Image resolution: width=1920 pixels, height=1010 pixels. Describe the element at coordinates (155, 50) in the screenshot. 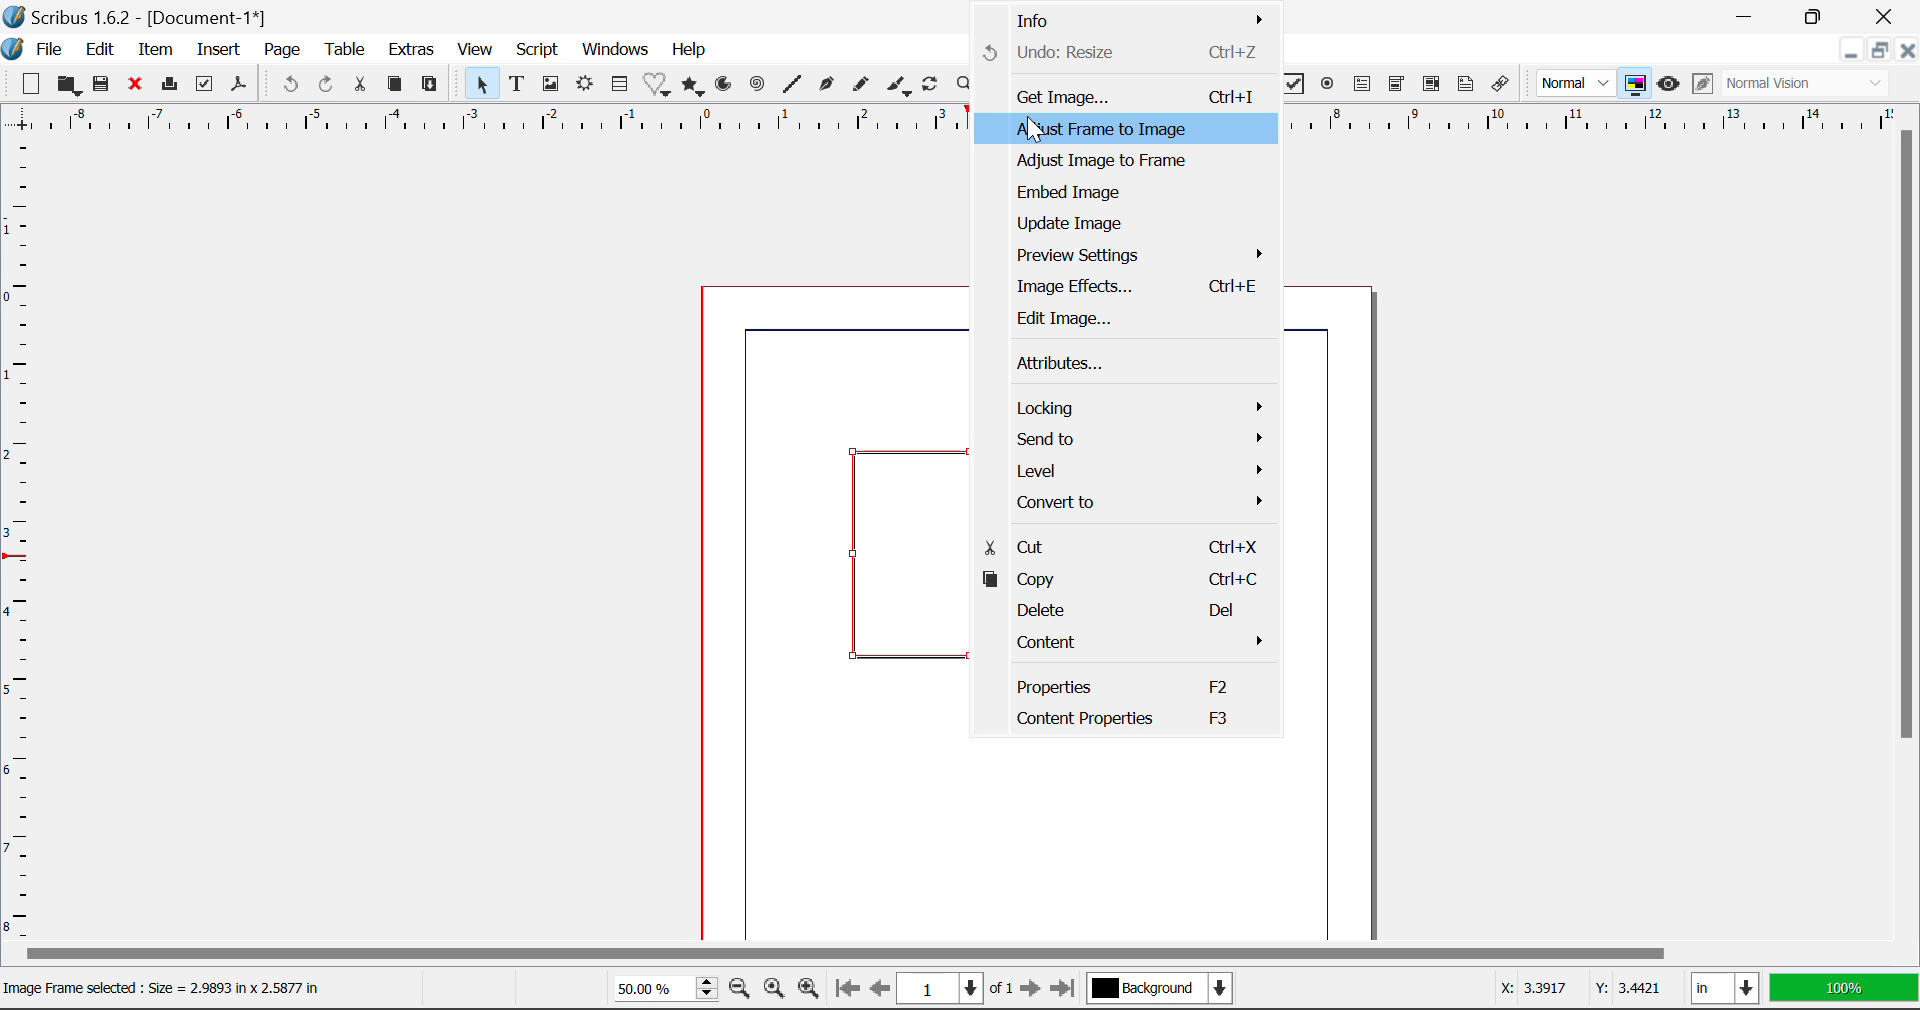

I see `Item` at that location.